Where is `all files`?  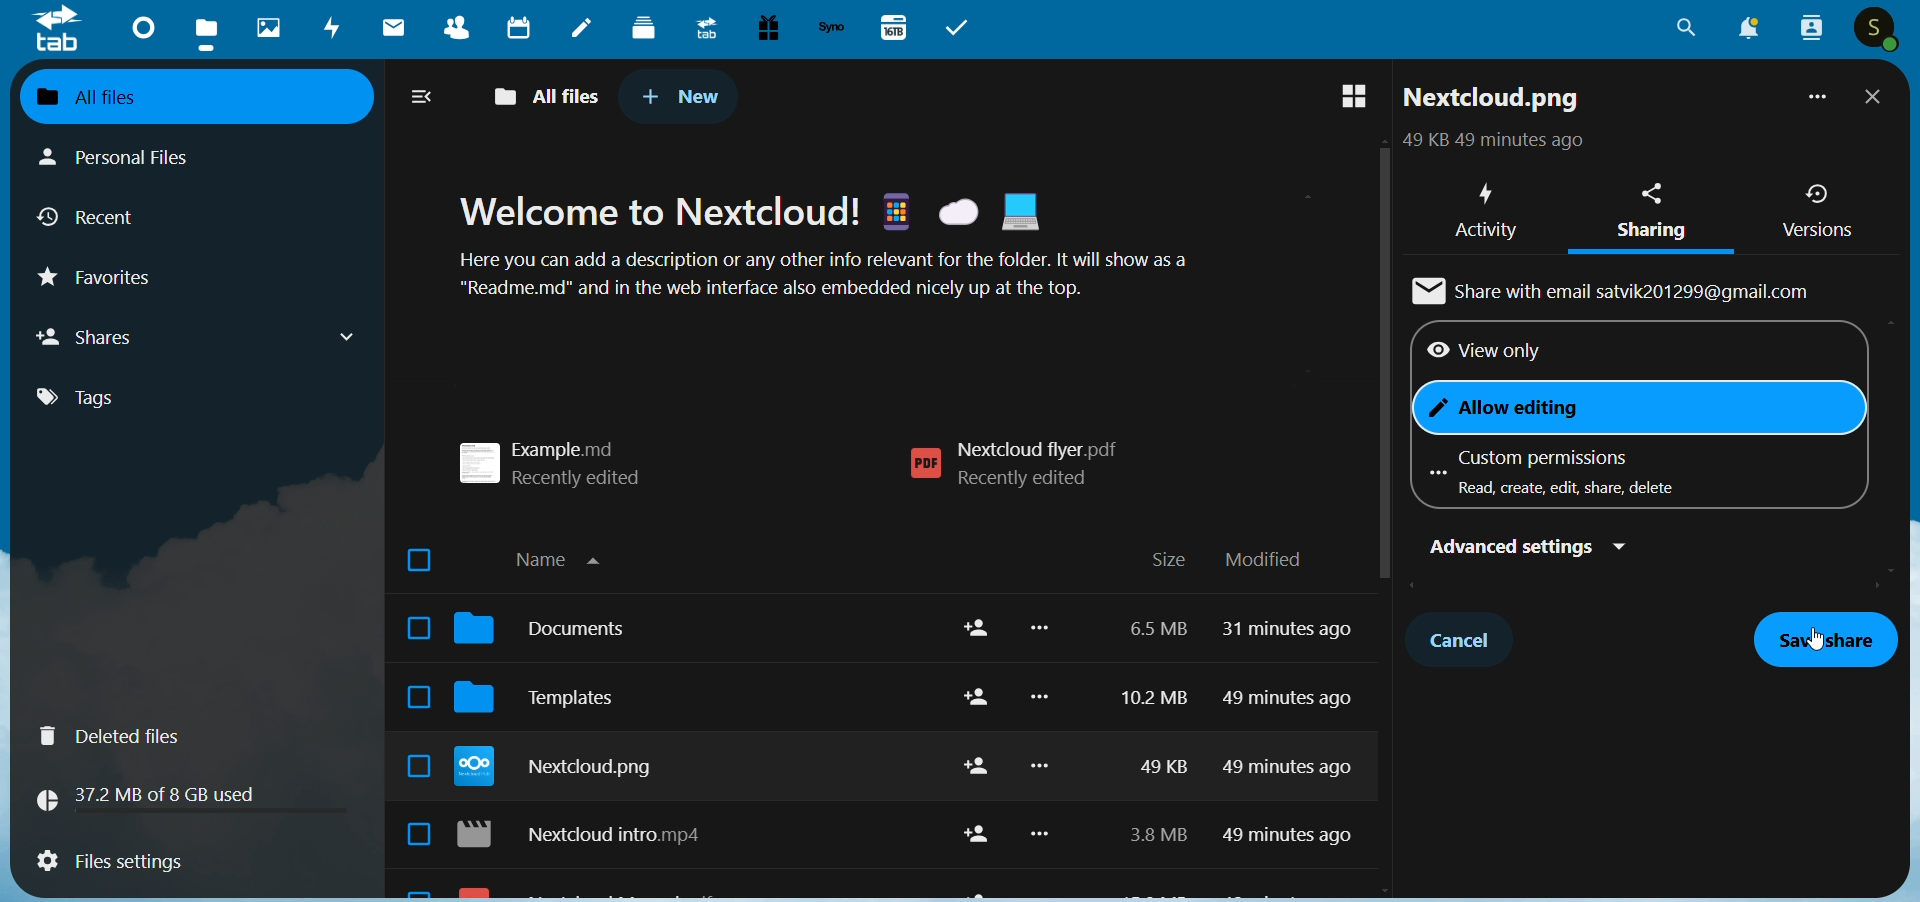
all files is located at coordinates (551, 93).